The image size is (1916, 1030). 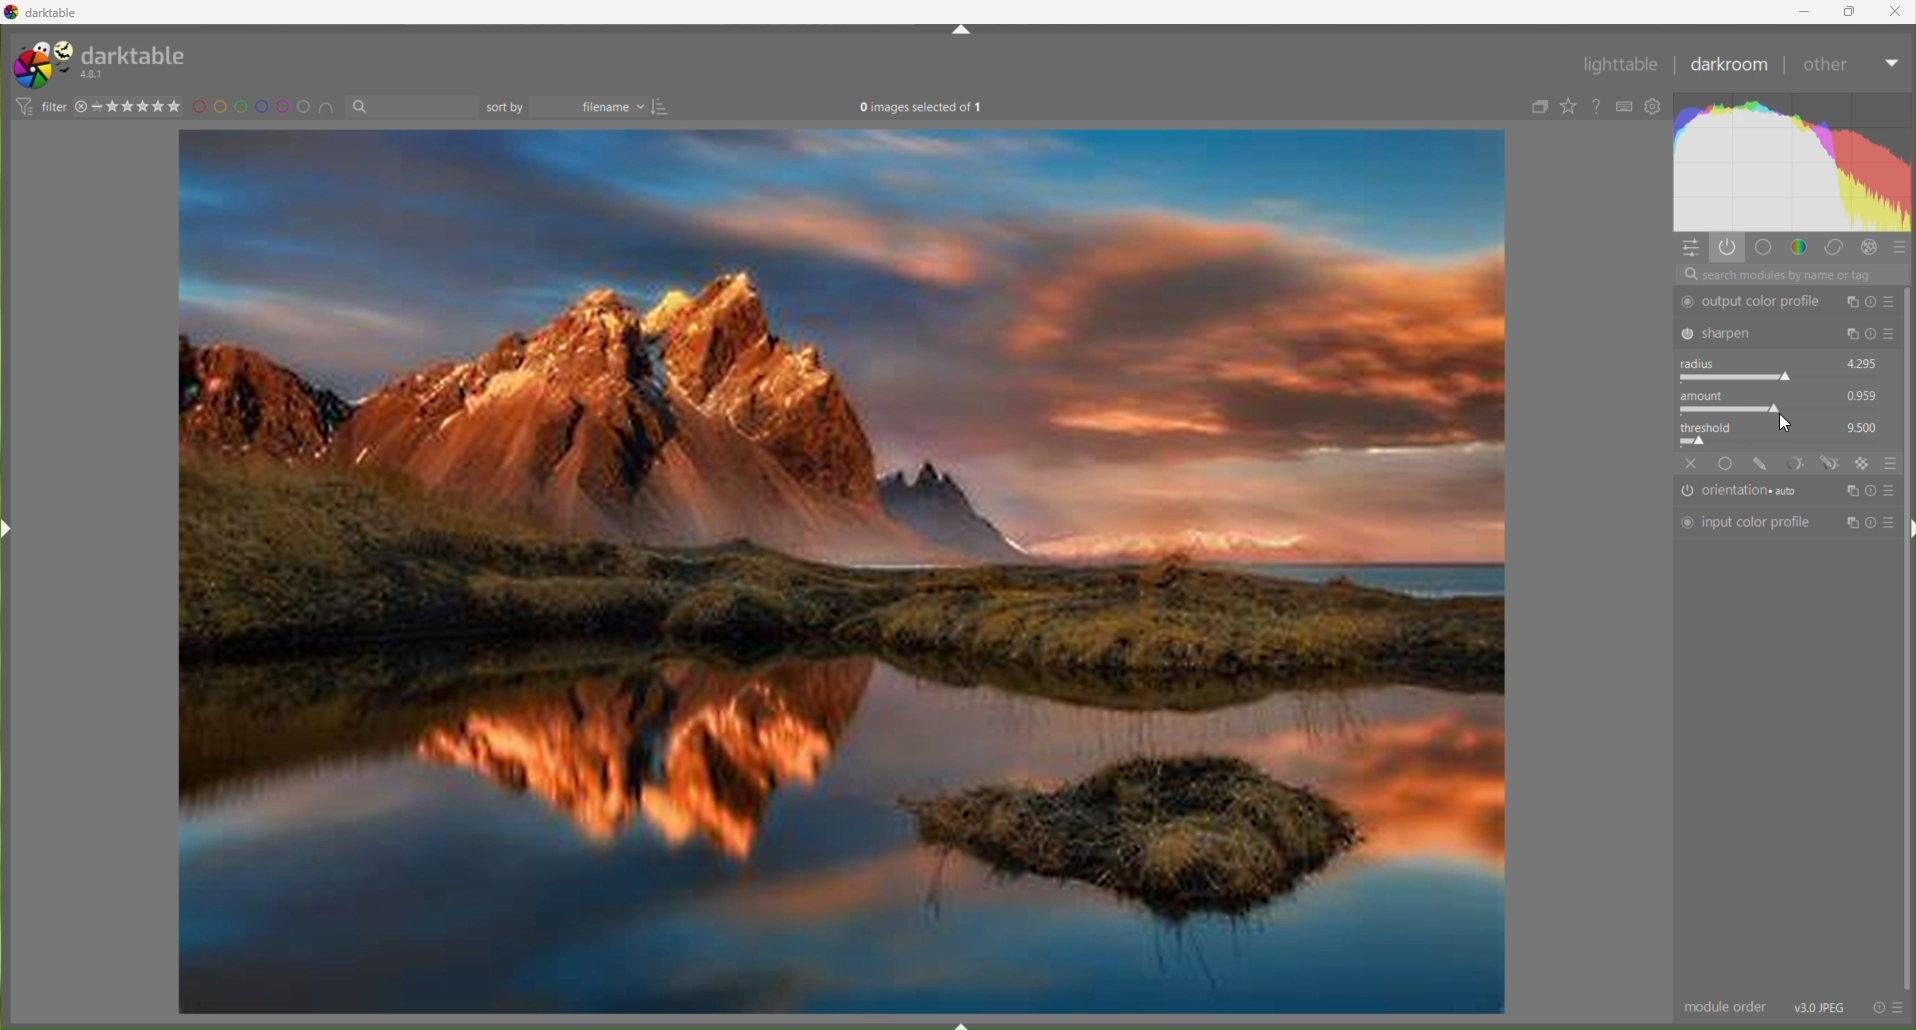 What do you see at coordinates (136, 53) in the screenshot?
I see `darktable` at bounding box center [136, 53].